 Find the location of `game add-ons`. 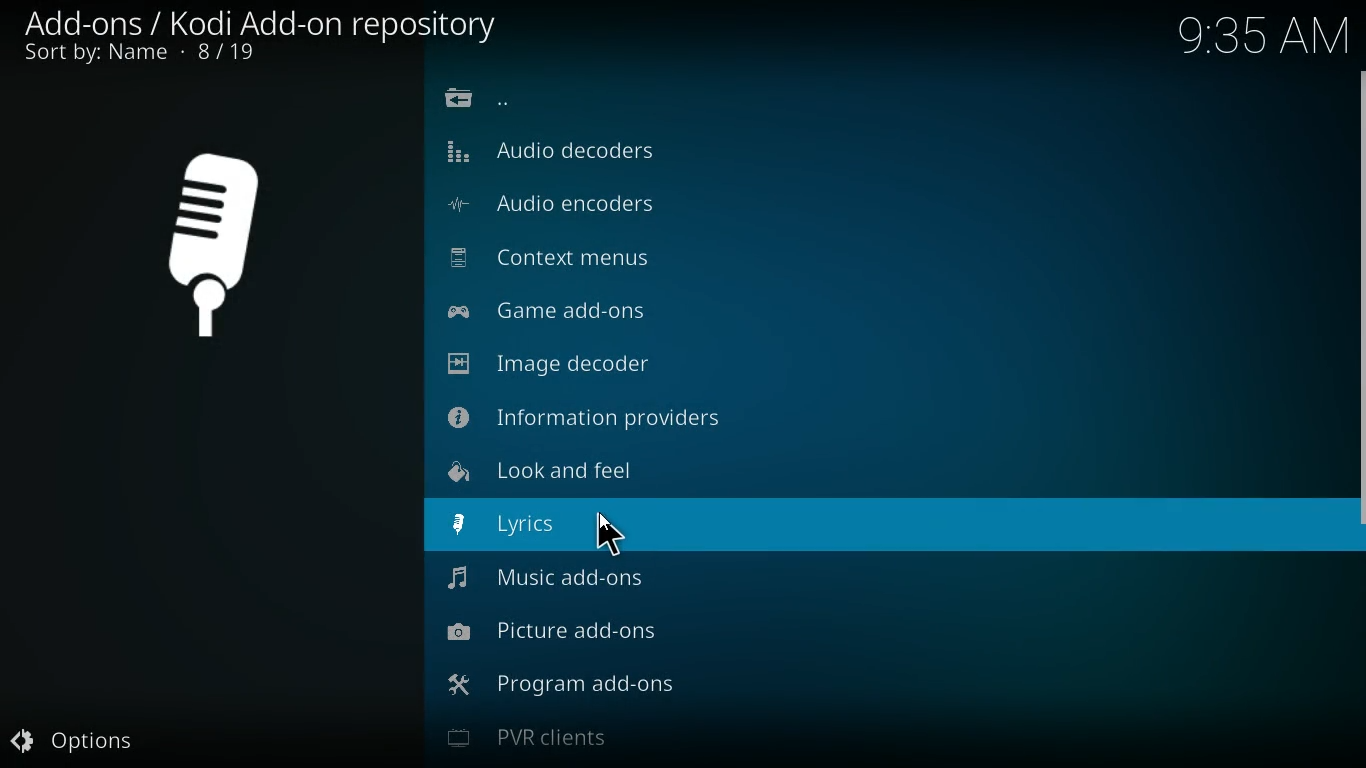

game add-ons is located at coordinates (578, 315).